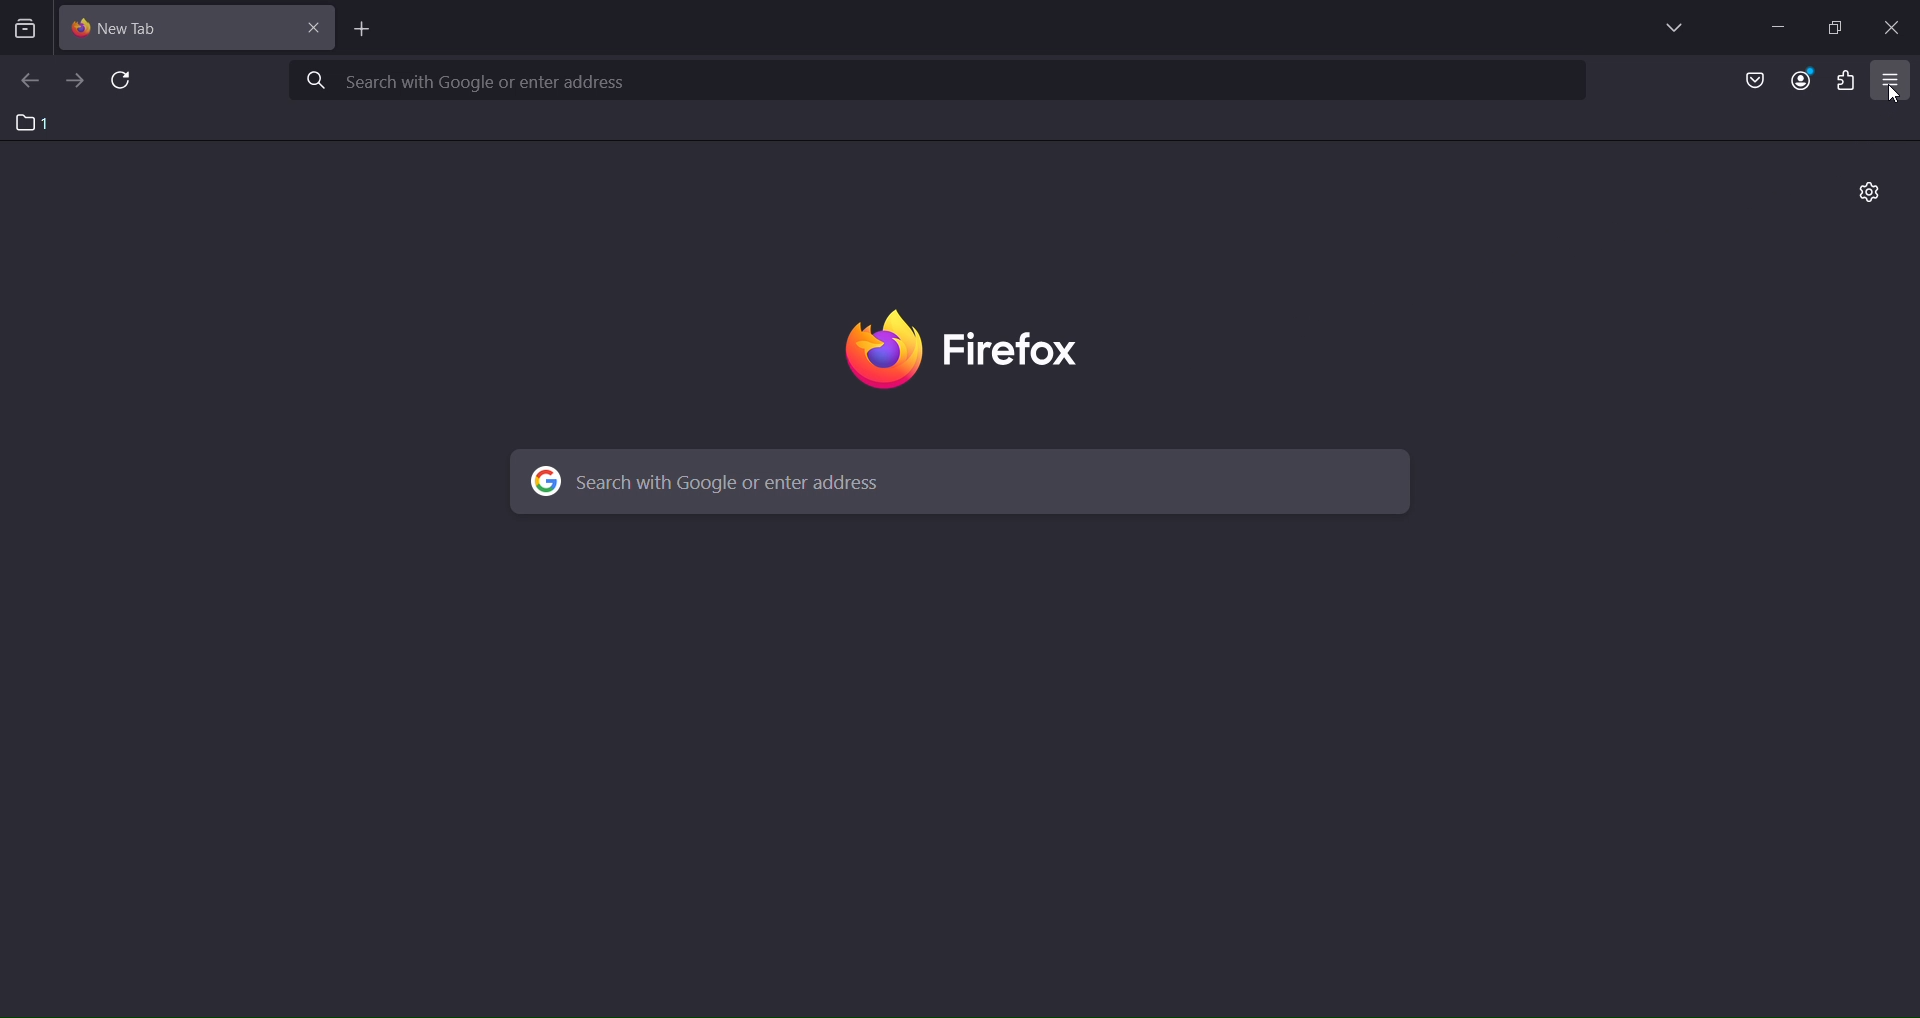 This screenshot has width=1920, height=1018. Describe the element at coordinates (125, 82) in the screenshot. I see `reload` at that location.